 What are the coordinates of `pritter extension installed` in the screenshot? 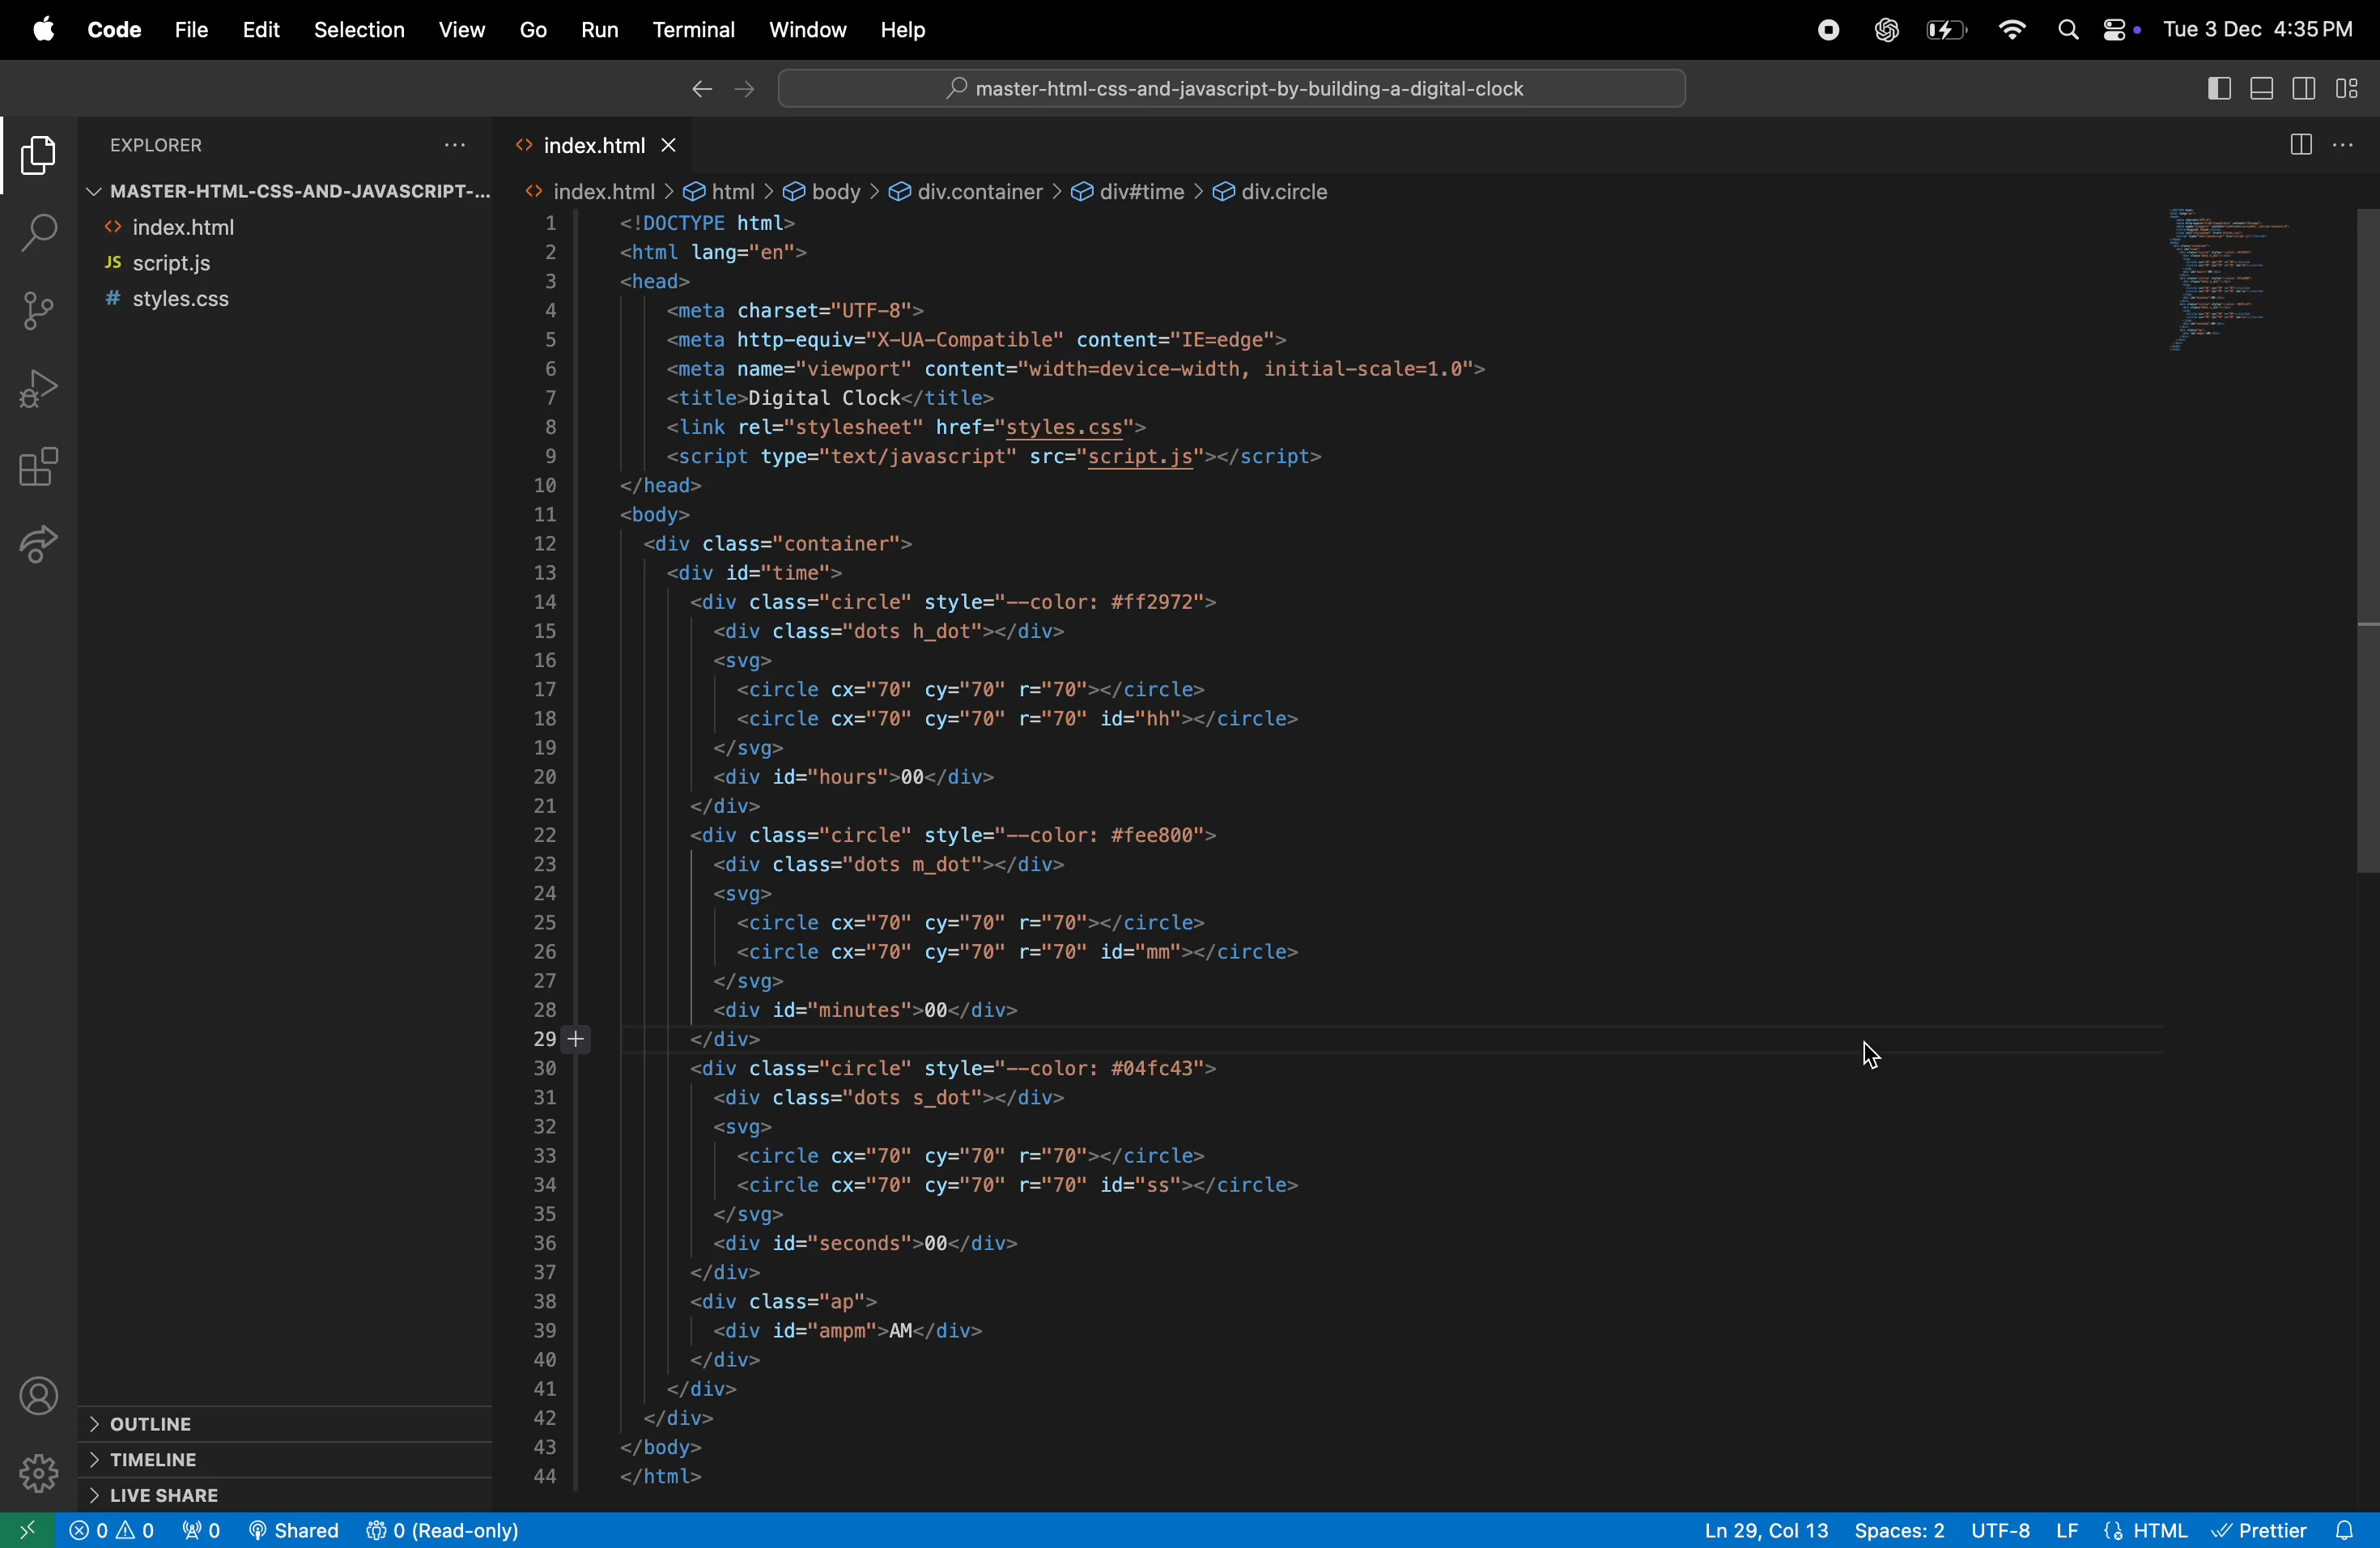 It's located at (2288, 1527).